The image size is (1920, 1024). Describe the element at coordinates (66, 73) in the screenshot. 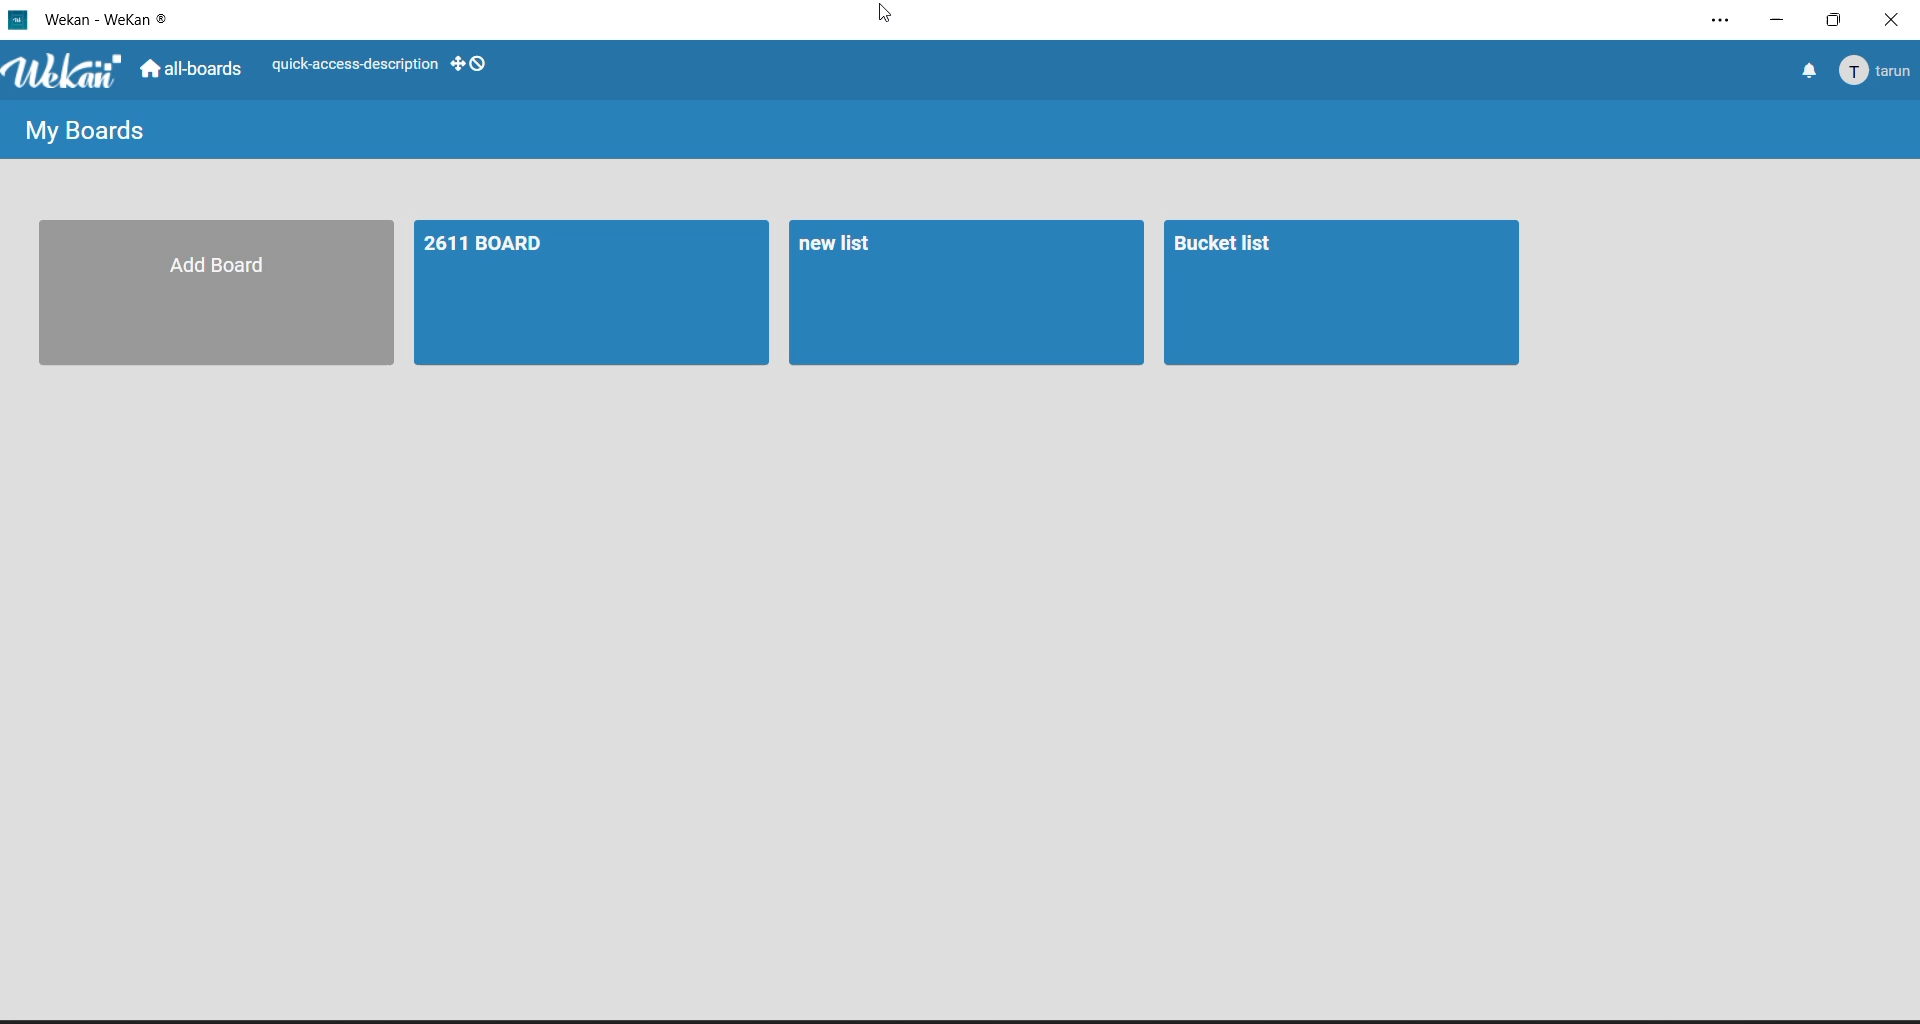

I see `app logo Wekan` at that location.